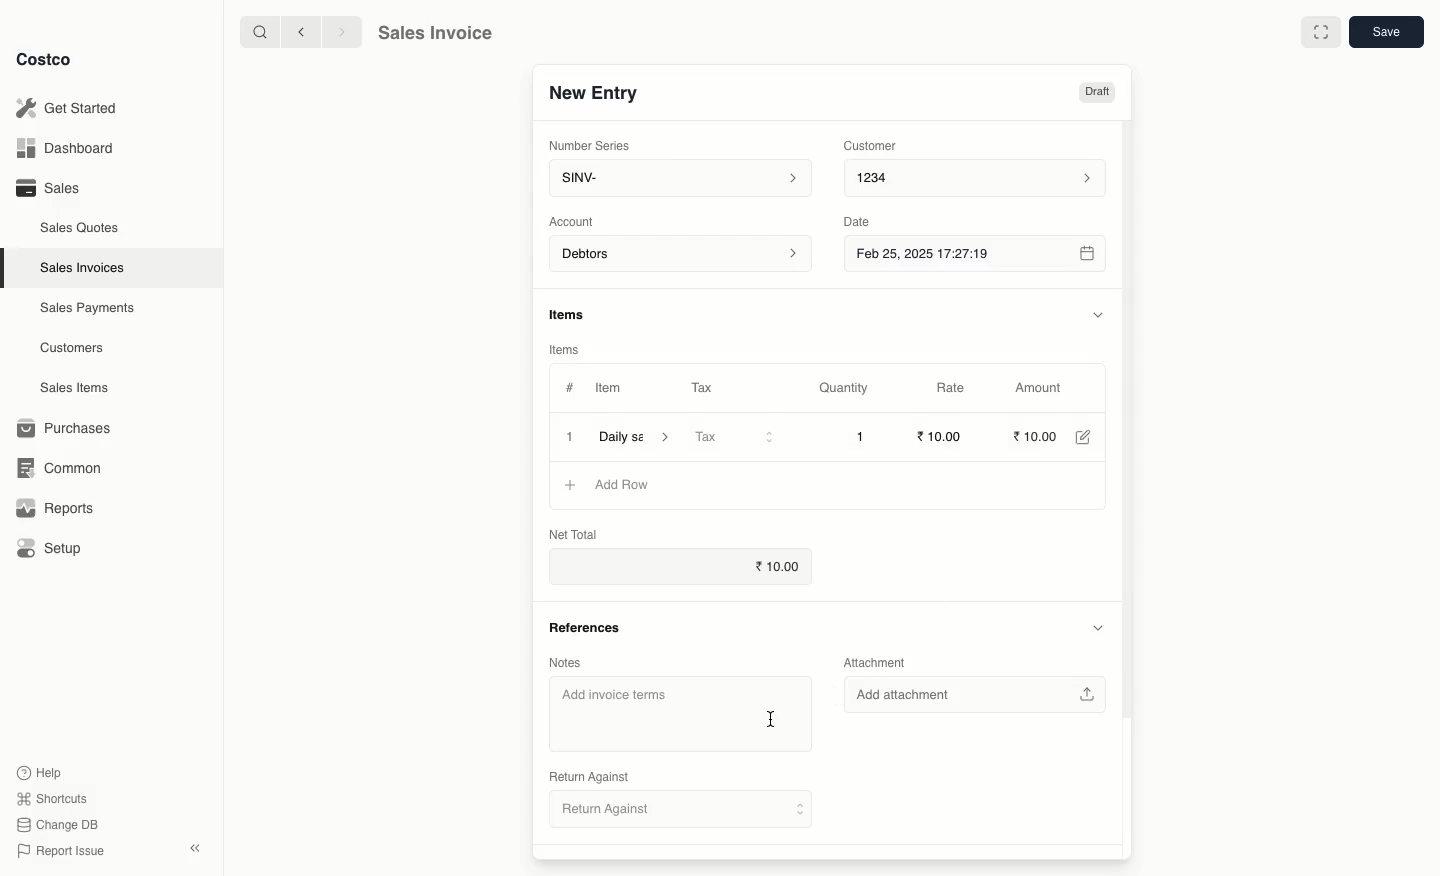 The image size is (1440, 876). I want to click on cursor, so click(775, 719).